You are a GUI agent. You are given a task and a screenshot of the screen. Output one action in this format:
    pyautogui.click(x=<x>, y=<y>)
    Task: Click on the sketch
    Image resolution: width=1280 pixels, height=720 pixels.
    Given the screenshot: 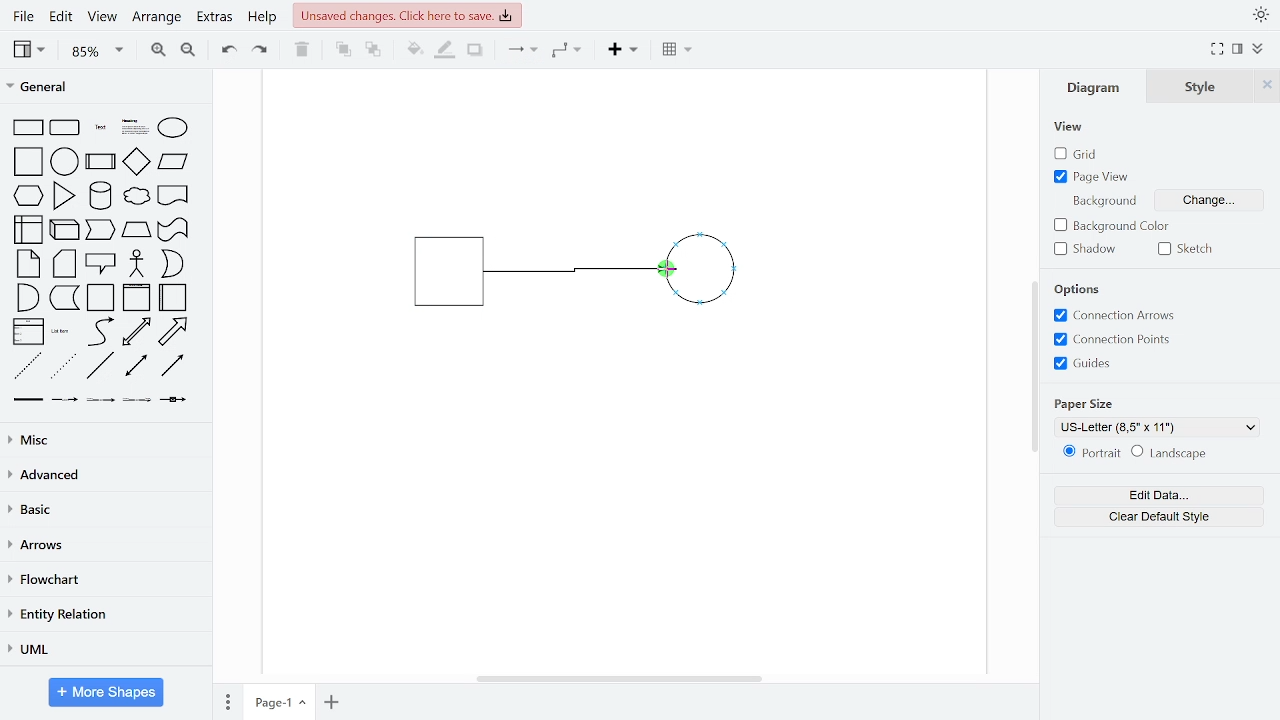 What is the action you would take?
    pyautogui.click(x=1190, y=249)
    